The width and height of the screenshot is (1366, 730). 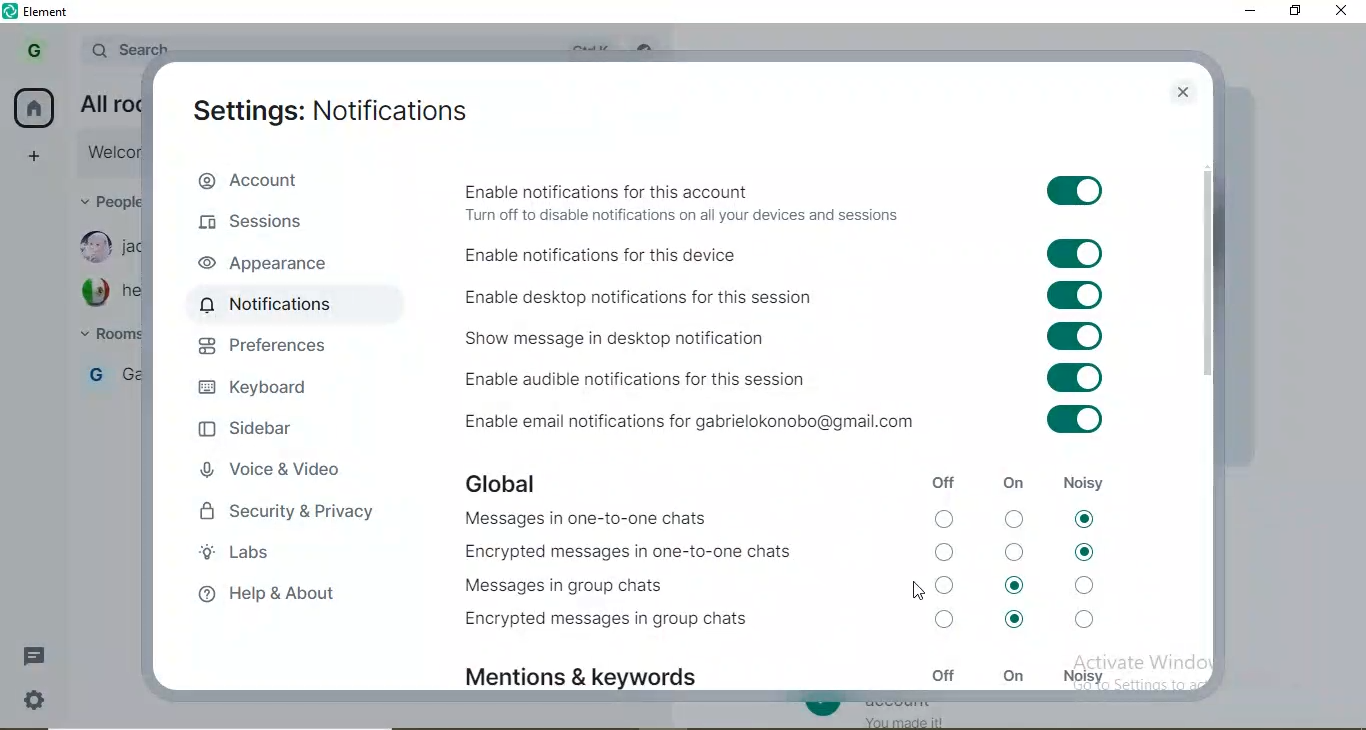 What do you see at coordinates (37, 704) in the screenshot?
I see `settings` at bounding box center [37, 704].